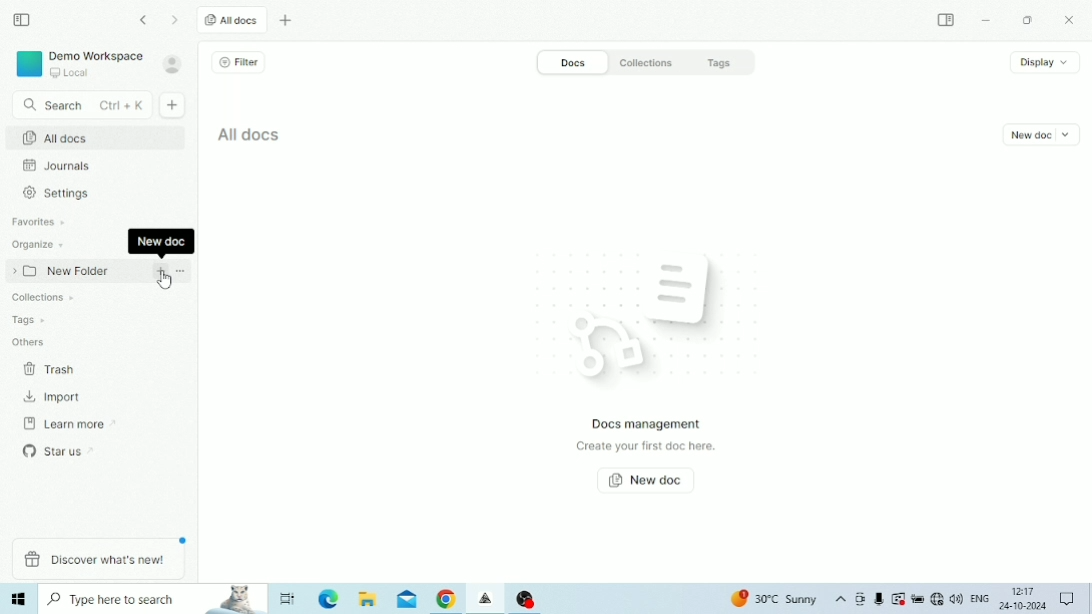  I want to click on Account, so click(173, 64).